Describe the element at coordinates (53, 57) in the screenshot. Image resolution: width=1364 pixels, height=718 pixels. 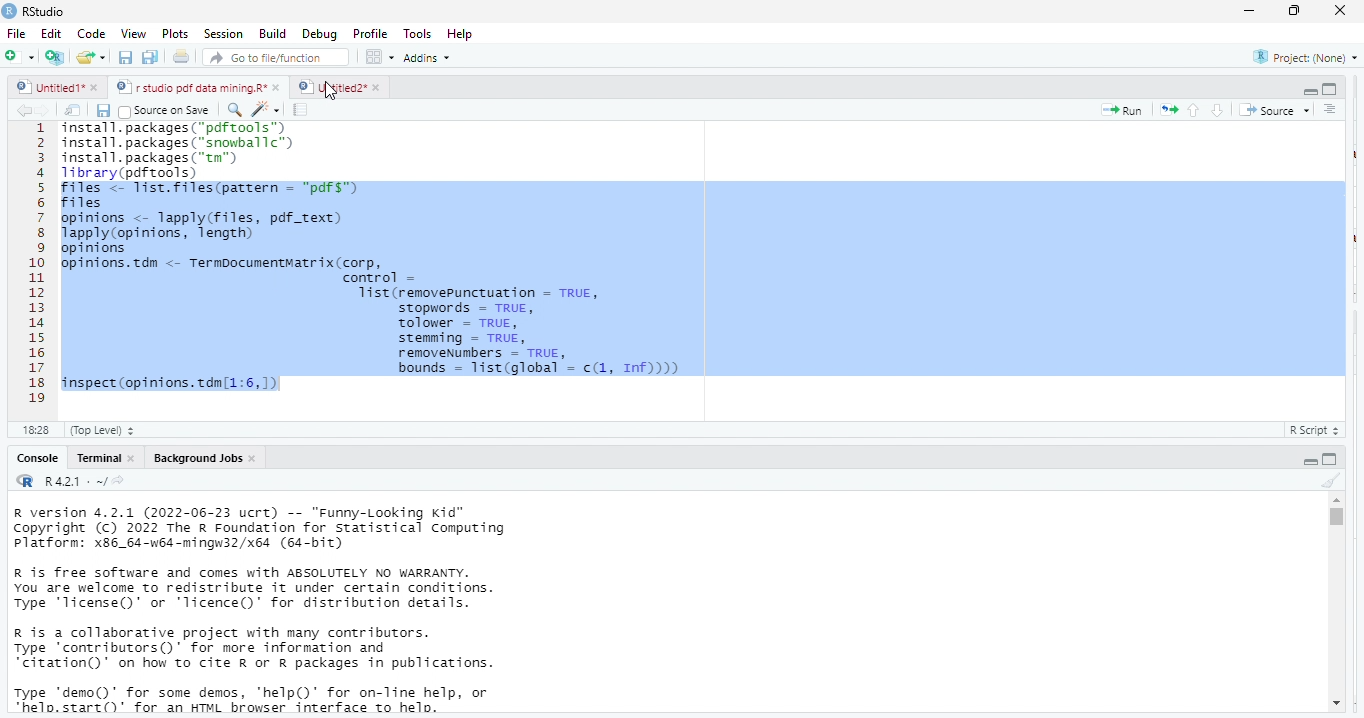
I see `create a project` at that location.